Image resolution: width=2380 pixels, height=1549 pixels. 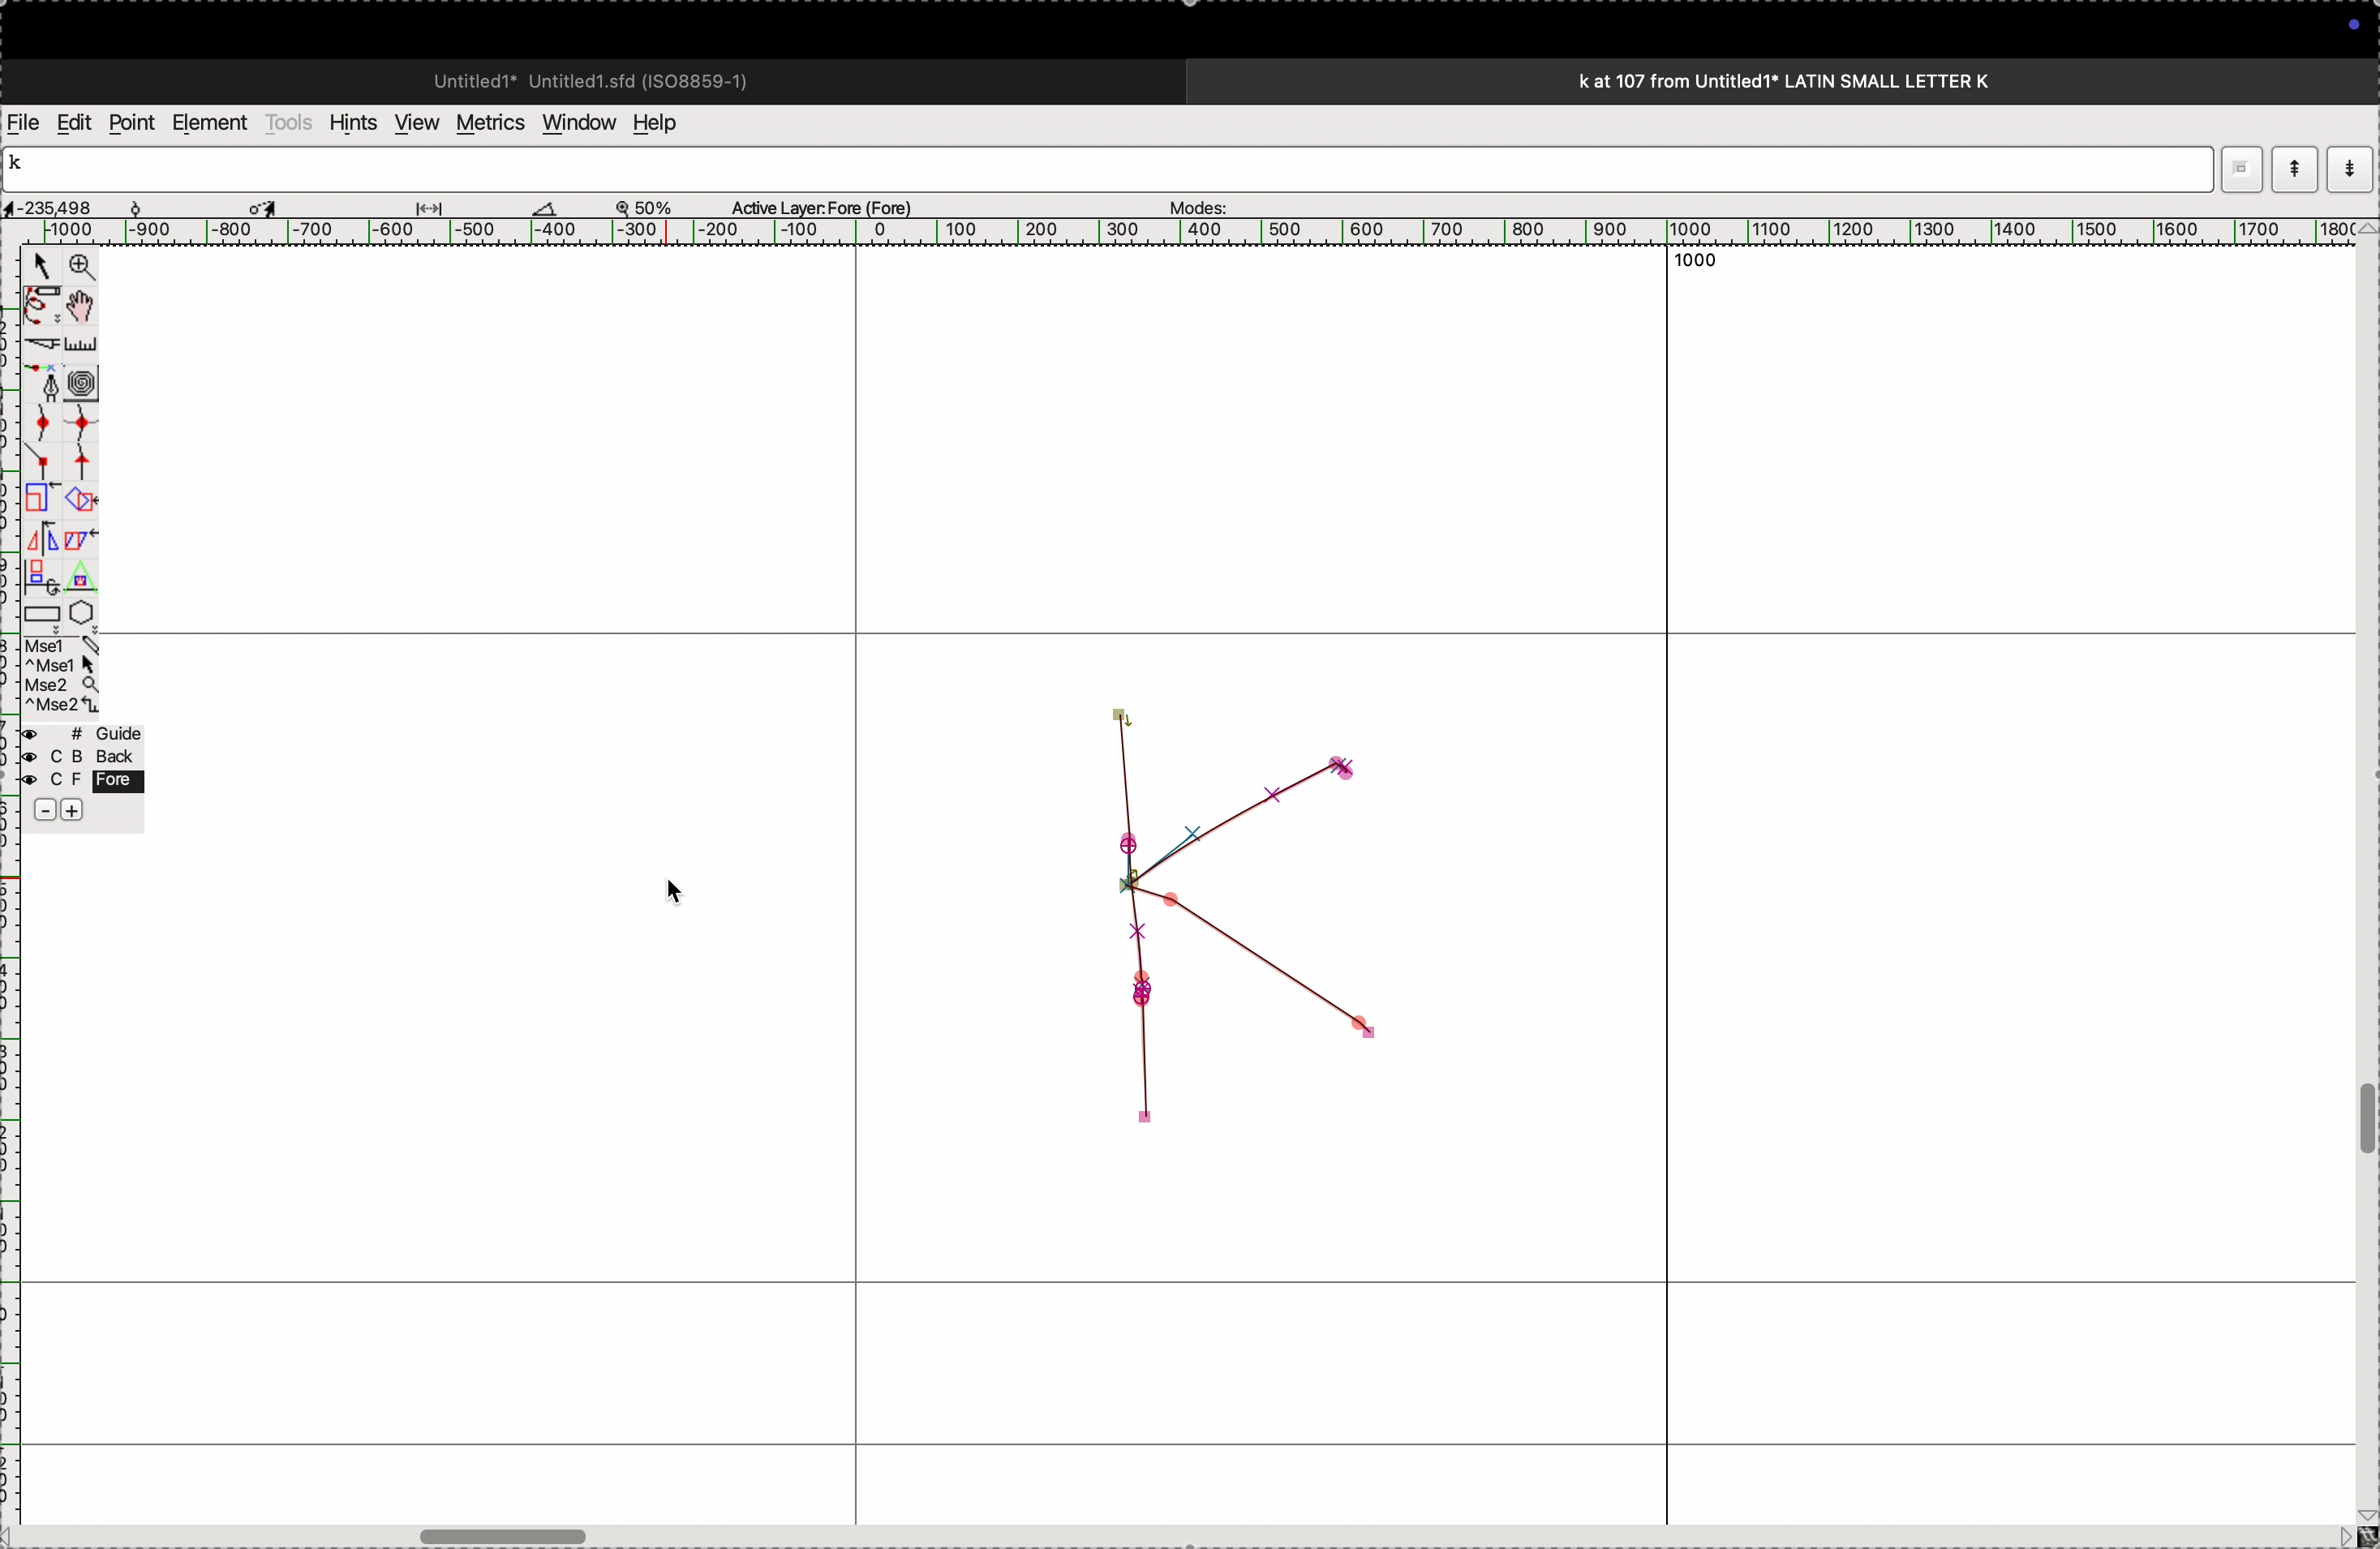 I want to click on polygon, so click(x=81, y=612).